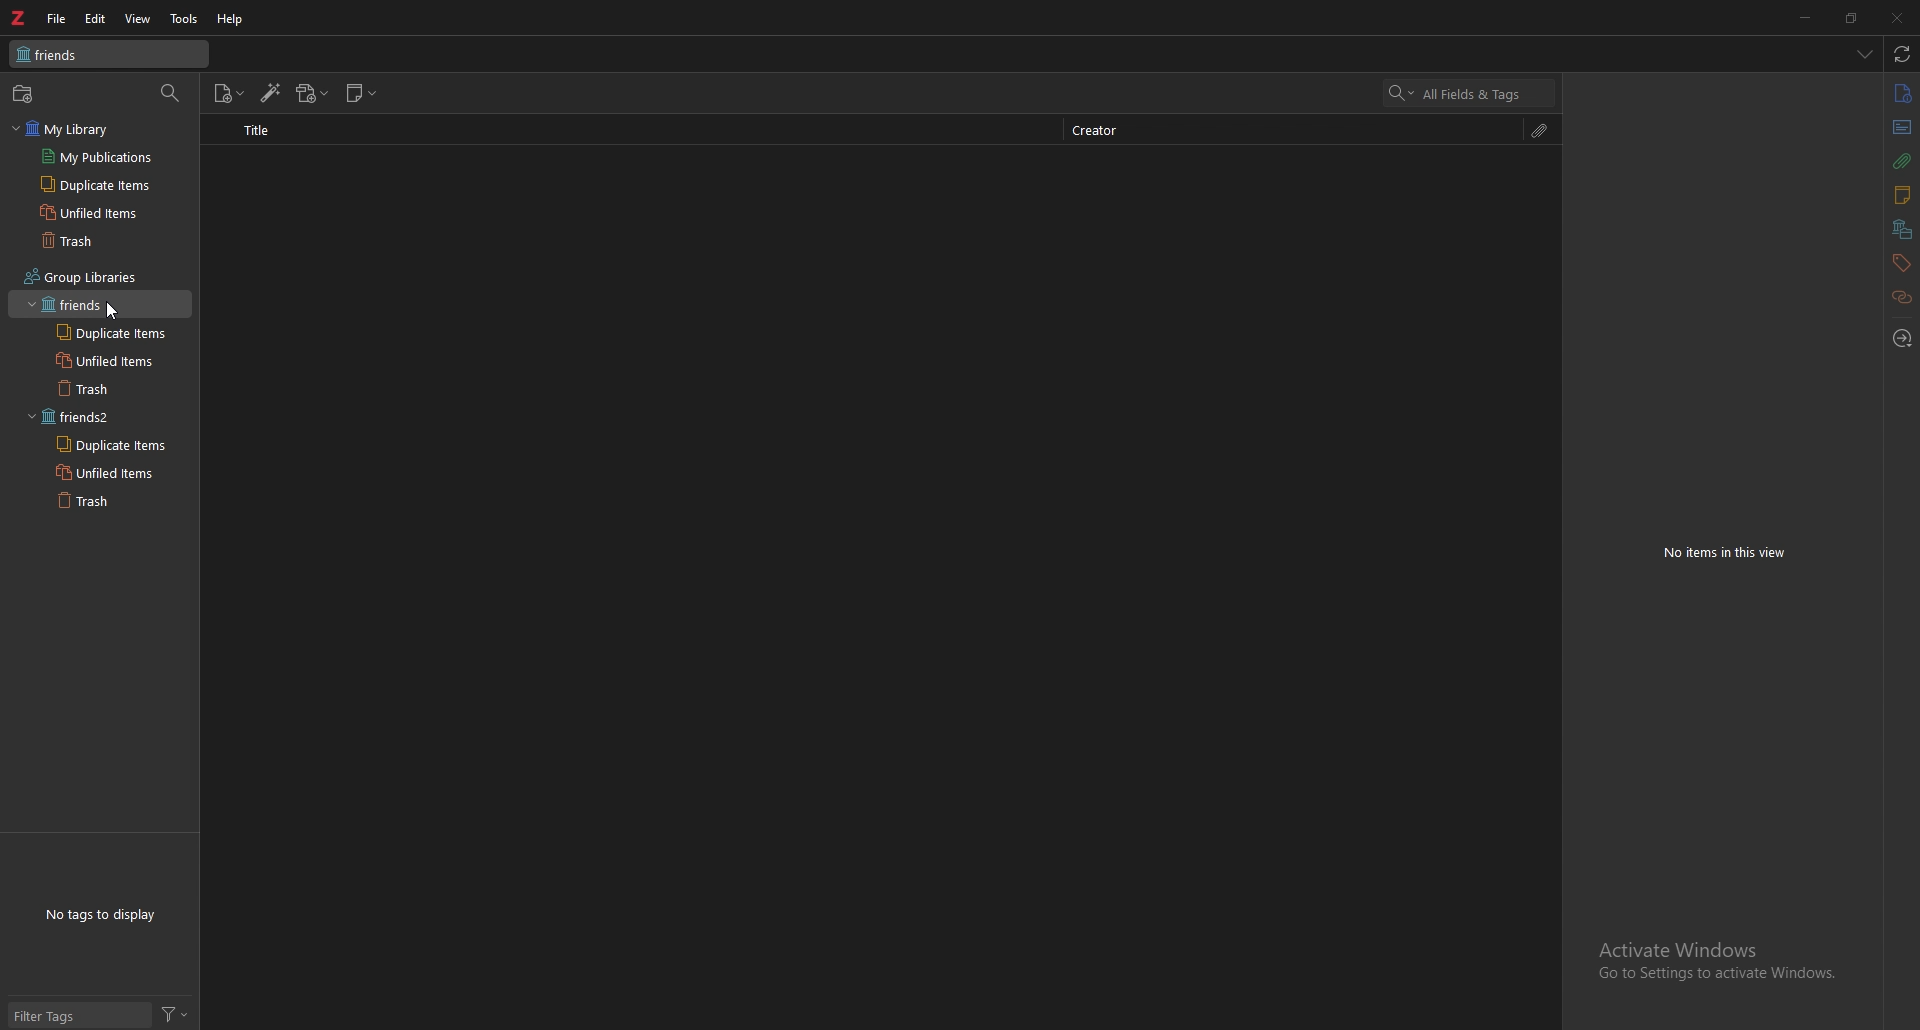 This screenshot has height=1030, width=1920. I want to click on trash, so click(105, 240).